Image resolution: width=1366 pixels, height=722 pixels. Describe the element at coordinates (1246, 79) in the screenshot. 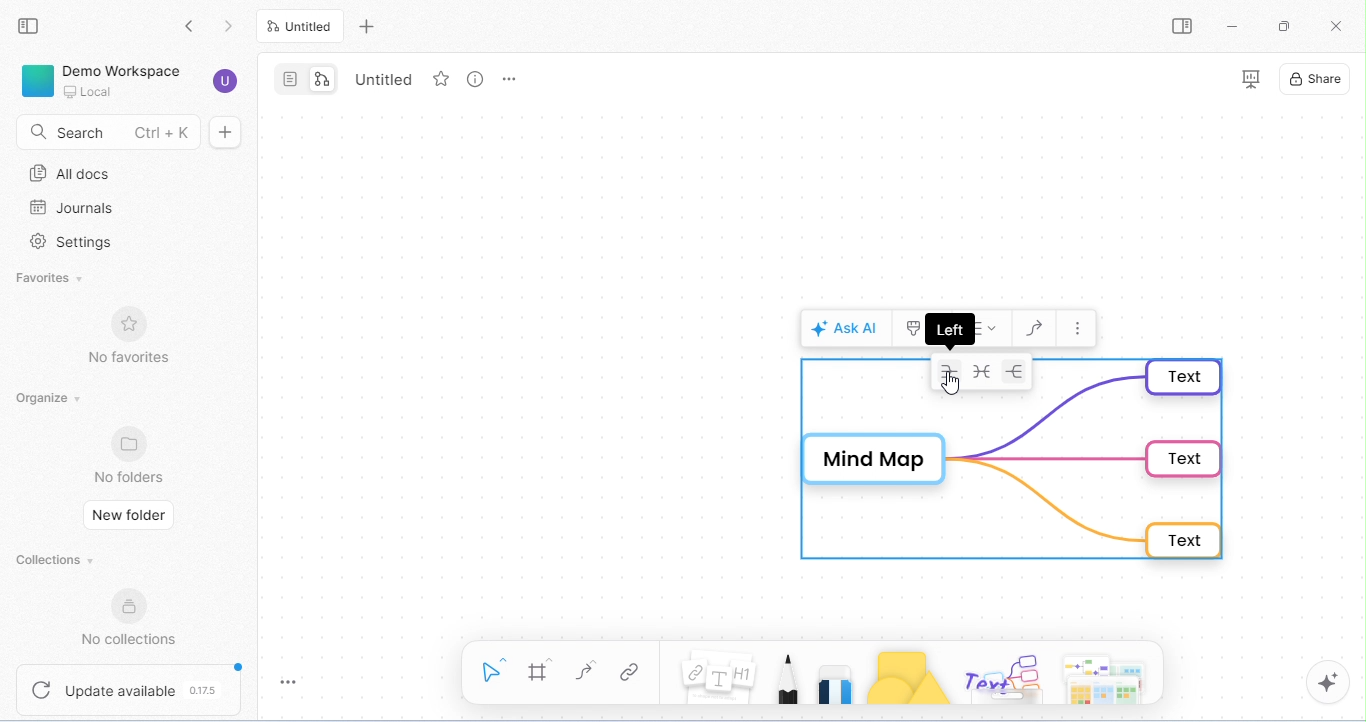

I see `presentation` at that location.